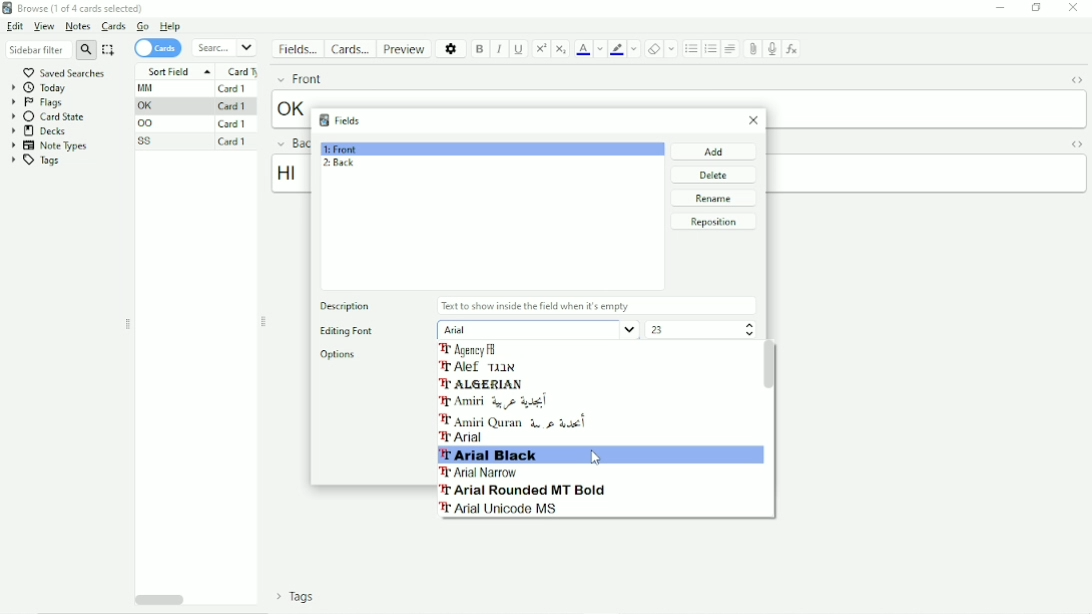 Image resolution: width=1092 pixels, height=614 pixels. I want to click on Options, so click(452, 48).